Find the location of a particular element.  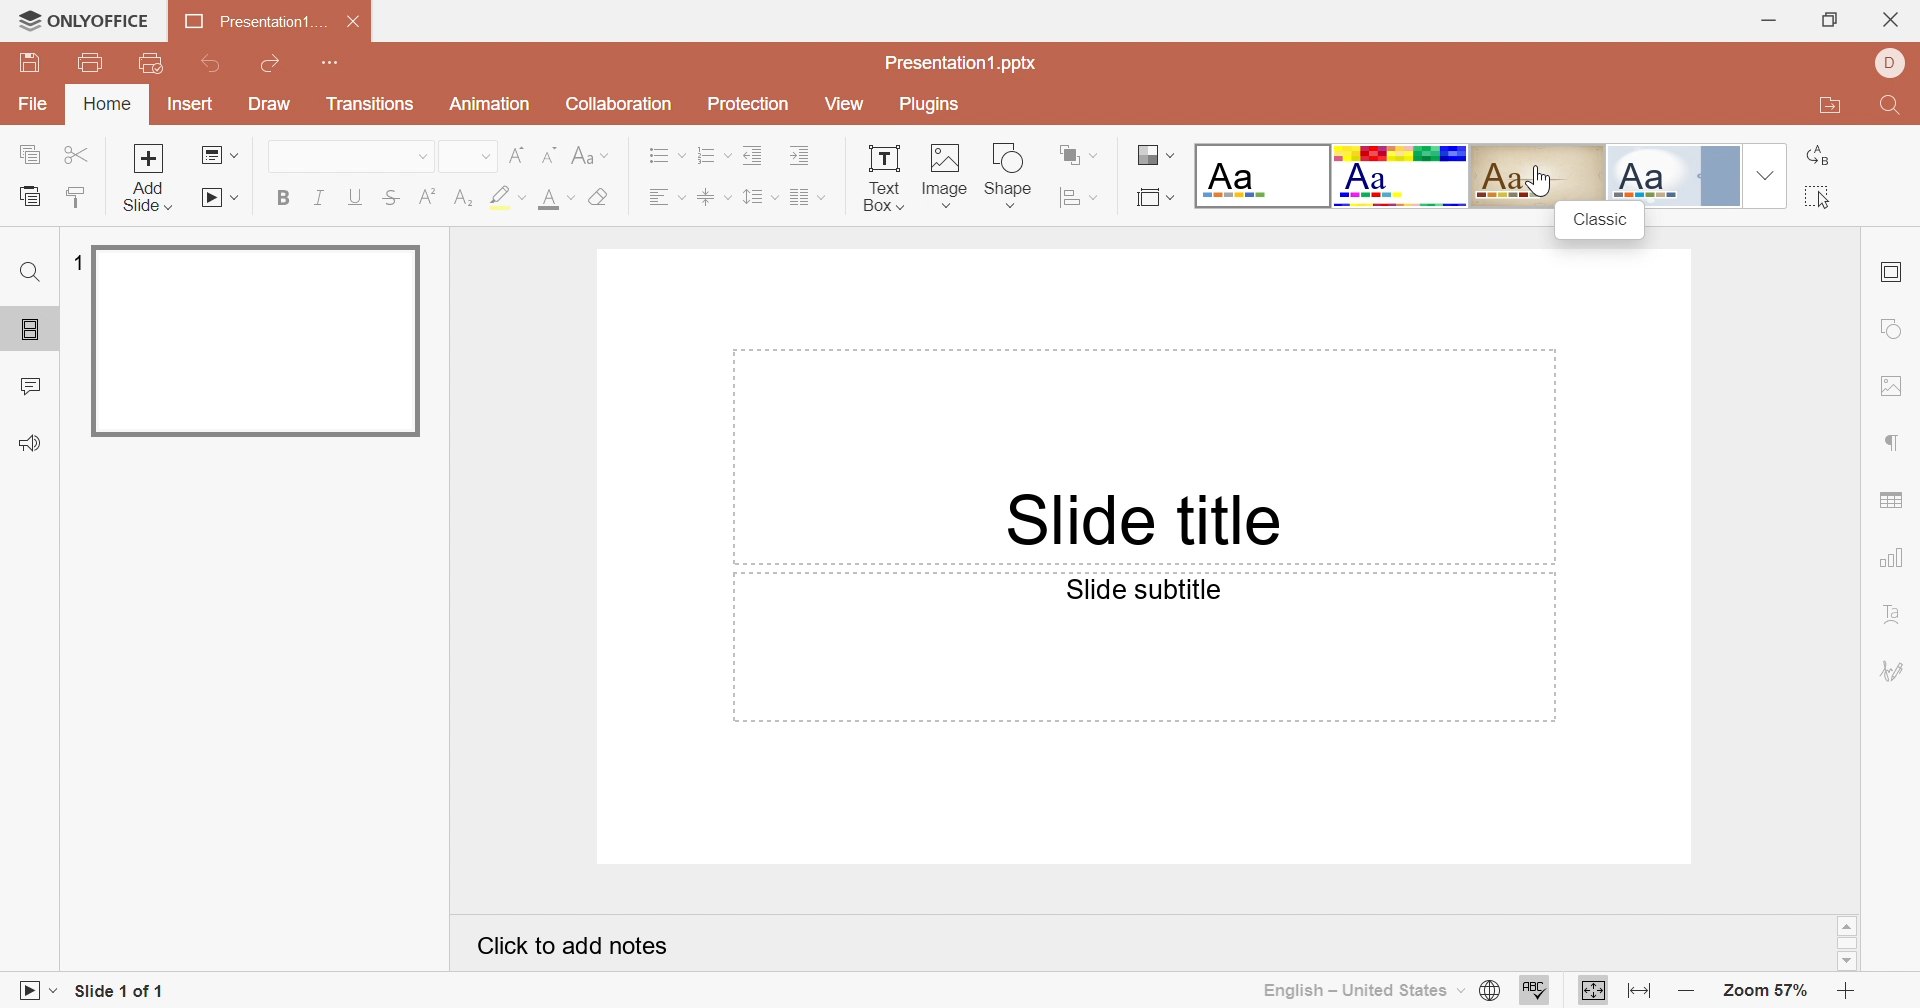

Bold is located at coordinates (283, 199).